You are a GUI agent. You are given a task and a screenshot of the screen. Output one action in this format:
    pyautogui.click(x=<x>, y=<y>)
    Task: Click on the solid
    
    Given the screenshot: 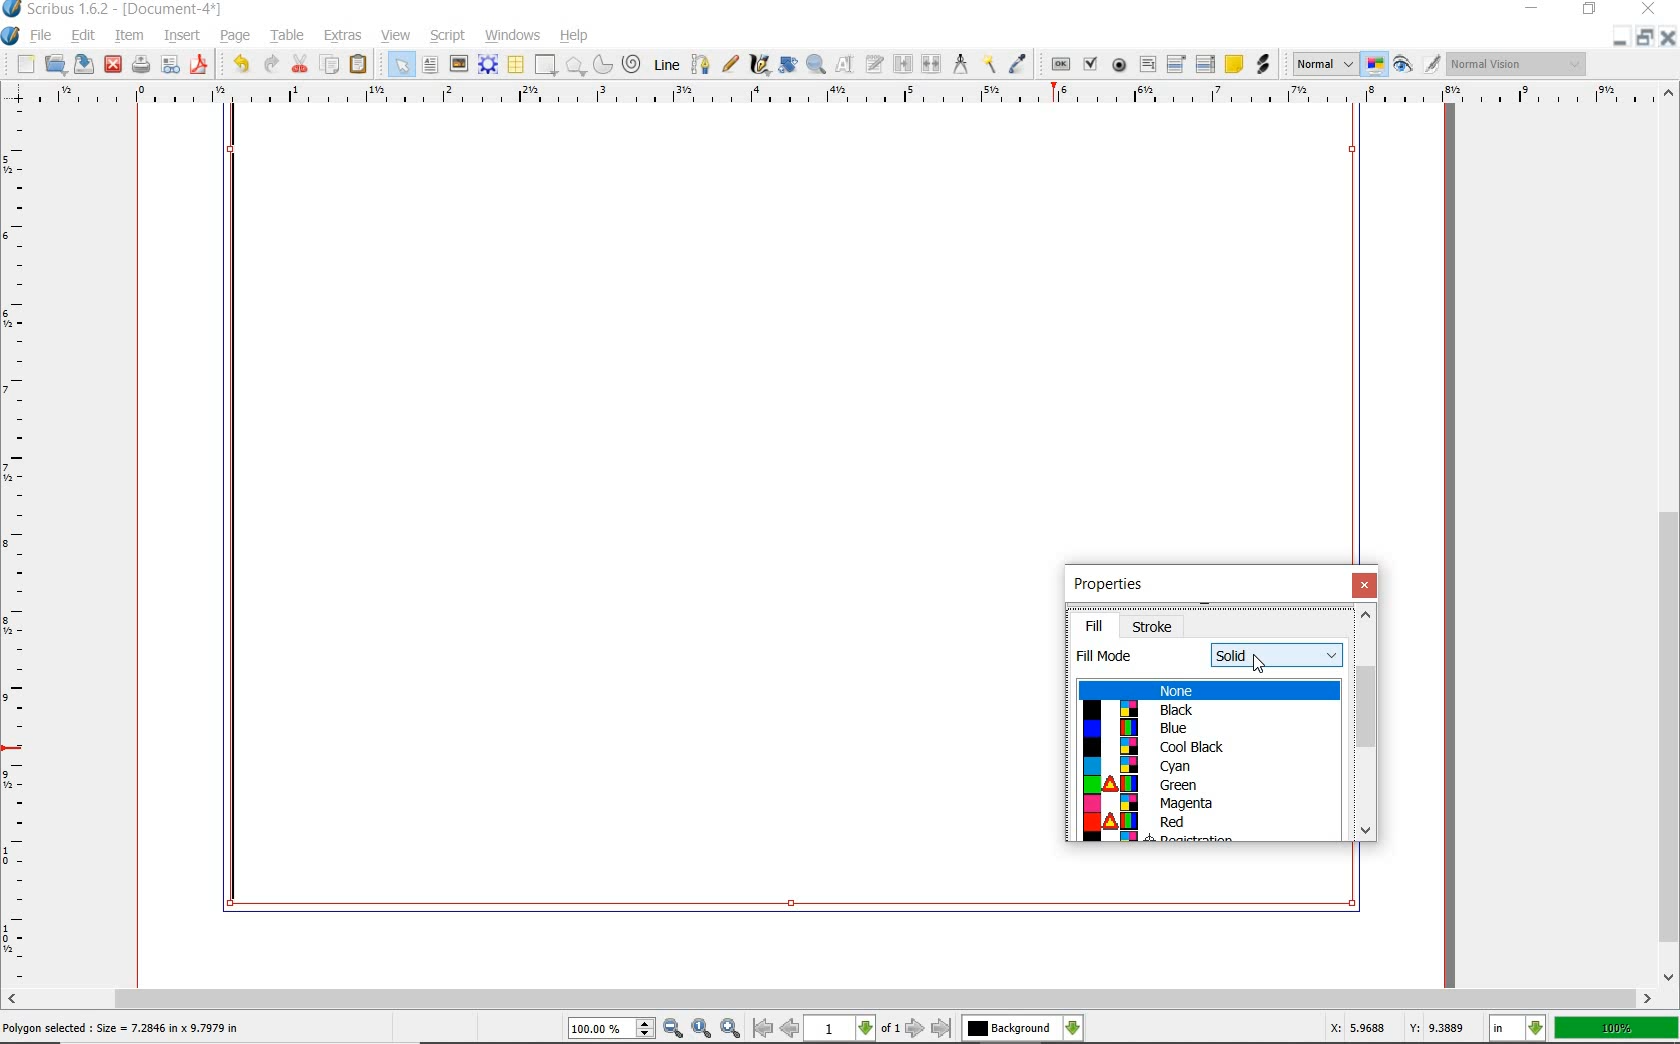 What is the action you would take?
    pyautogui.click(x=1278, y=654)
    